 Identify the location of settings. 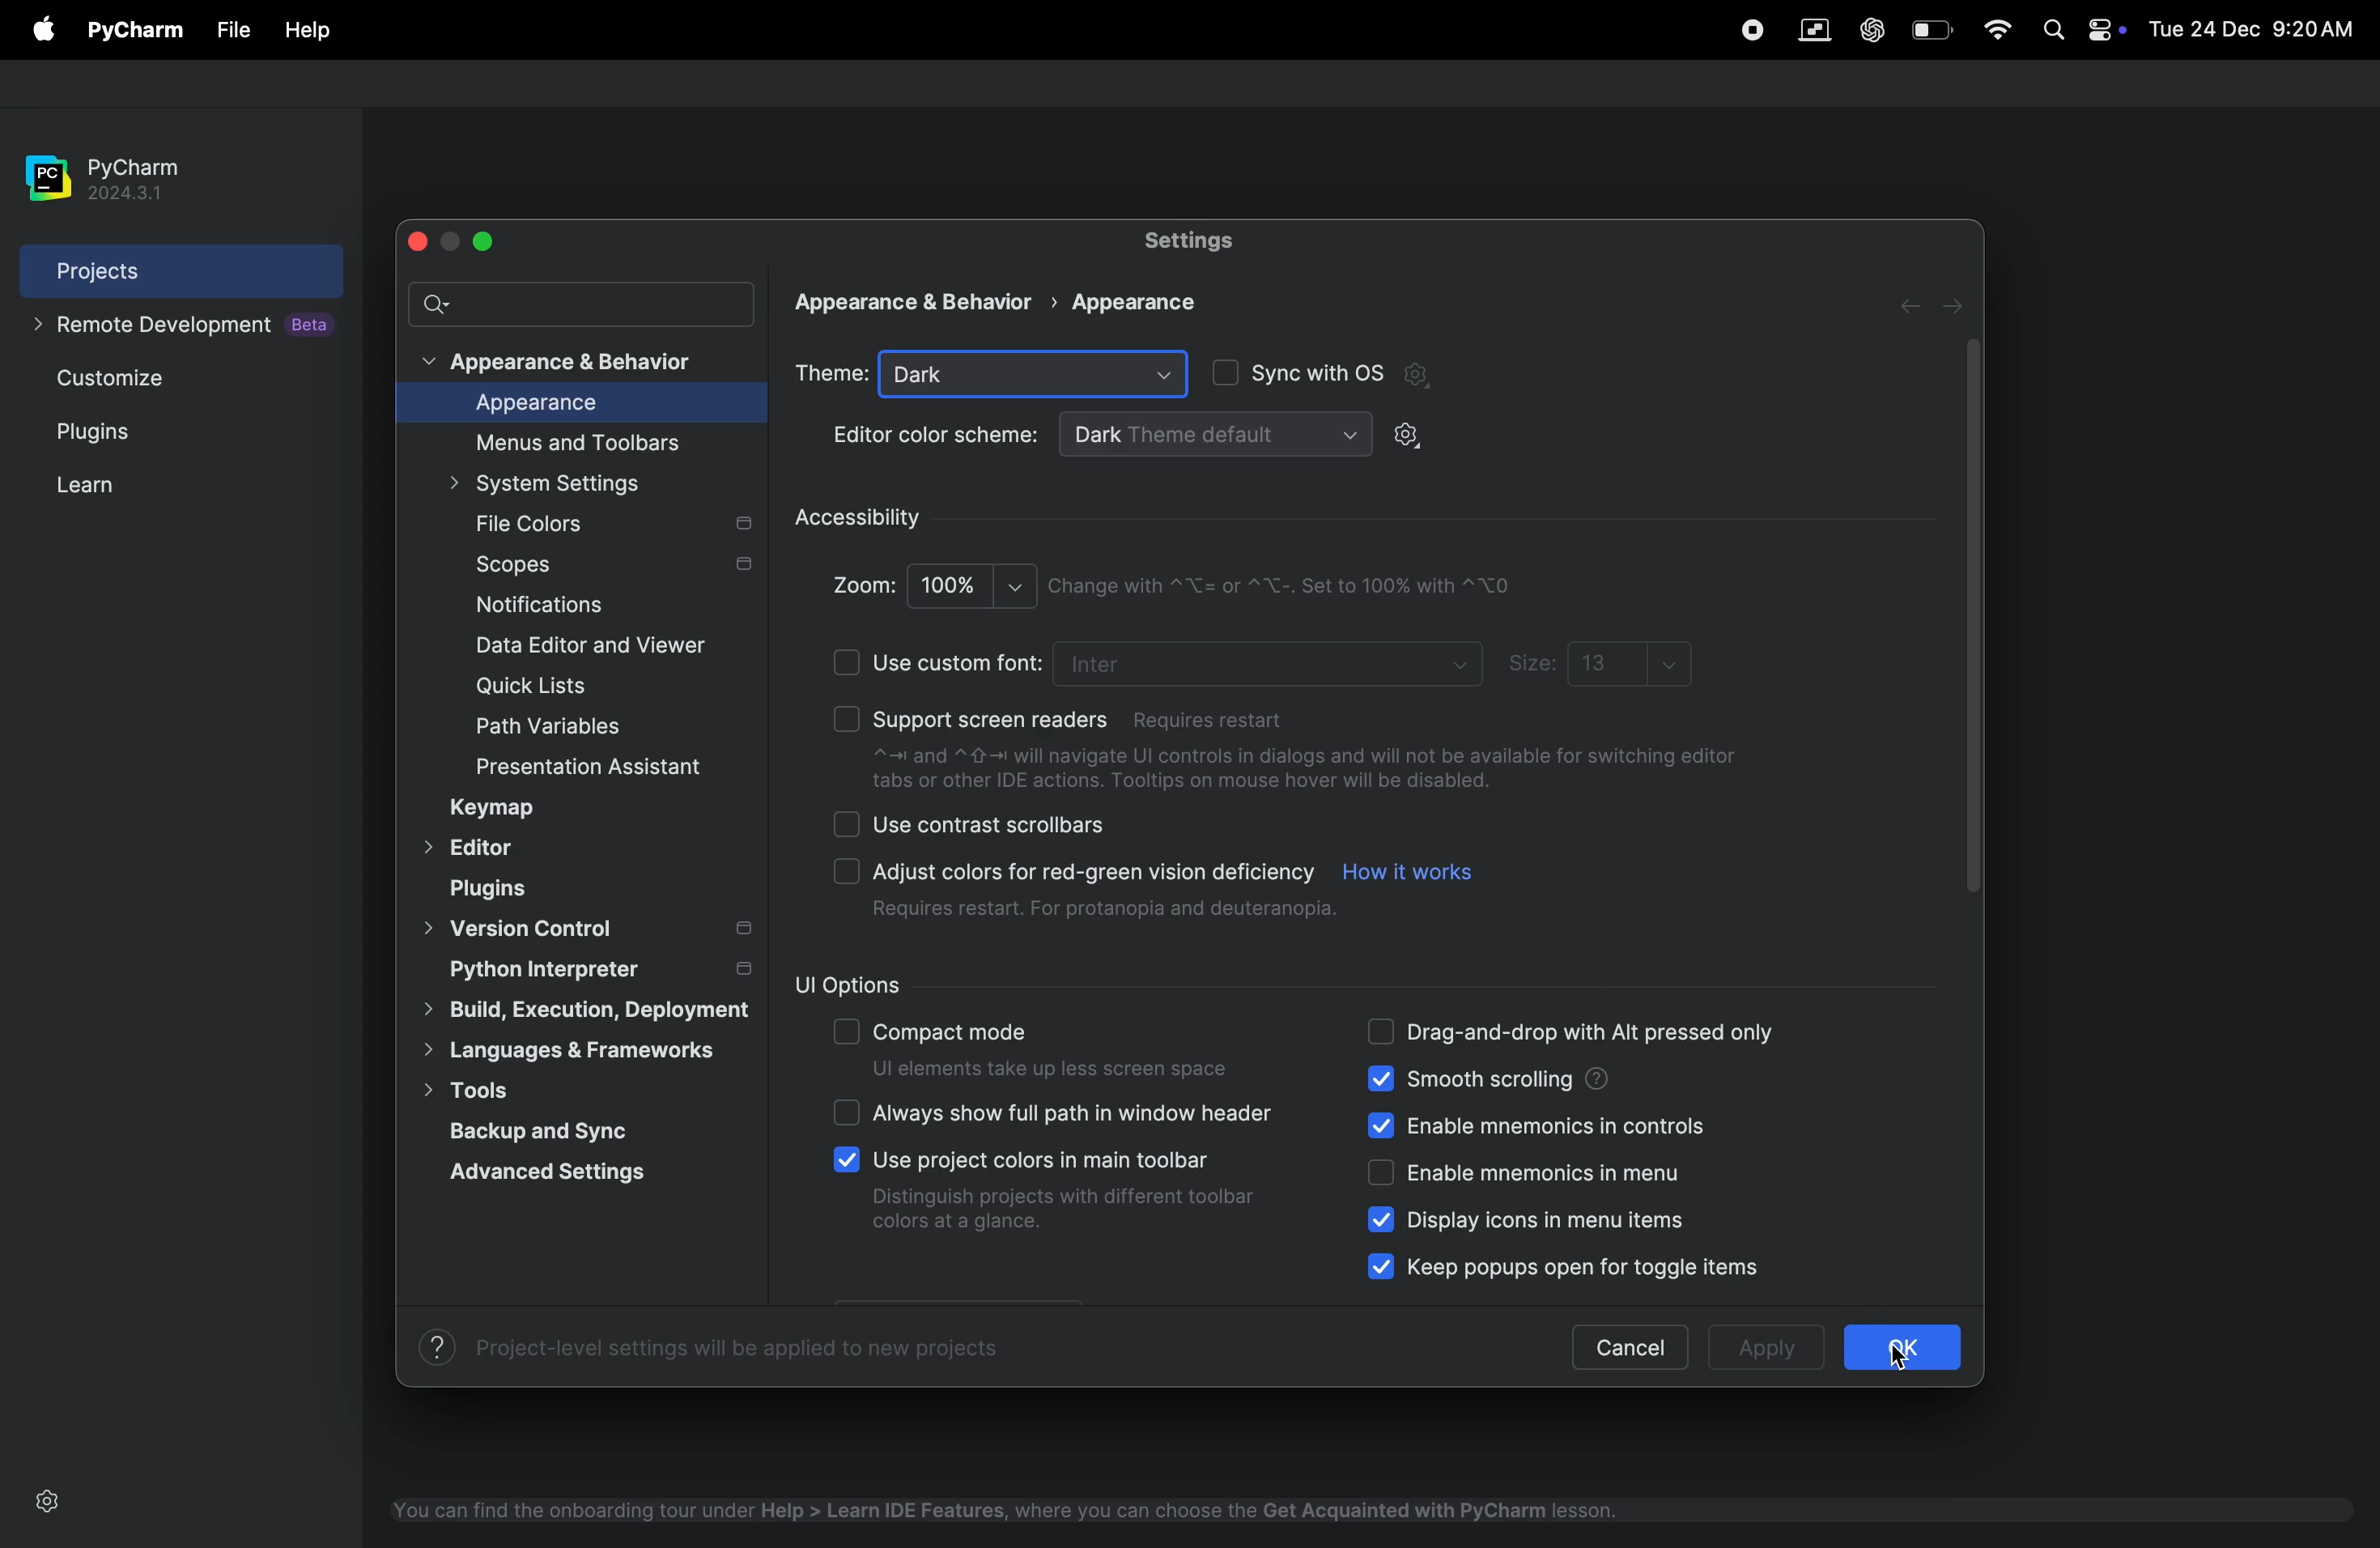
(48, 1502).